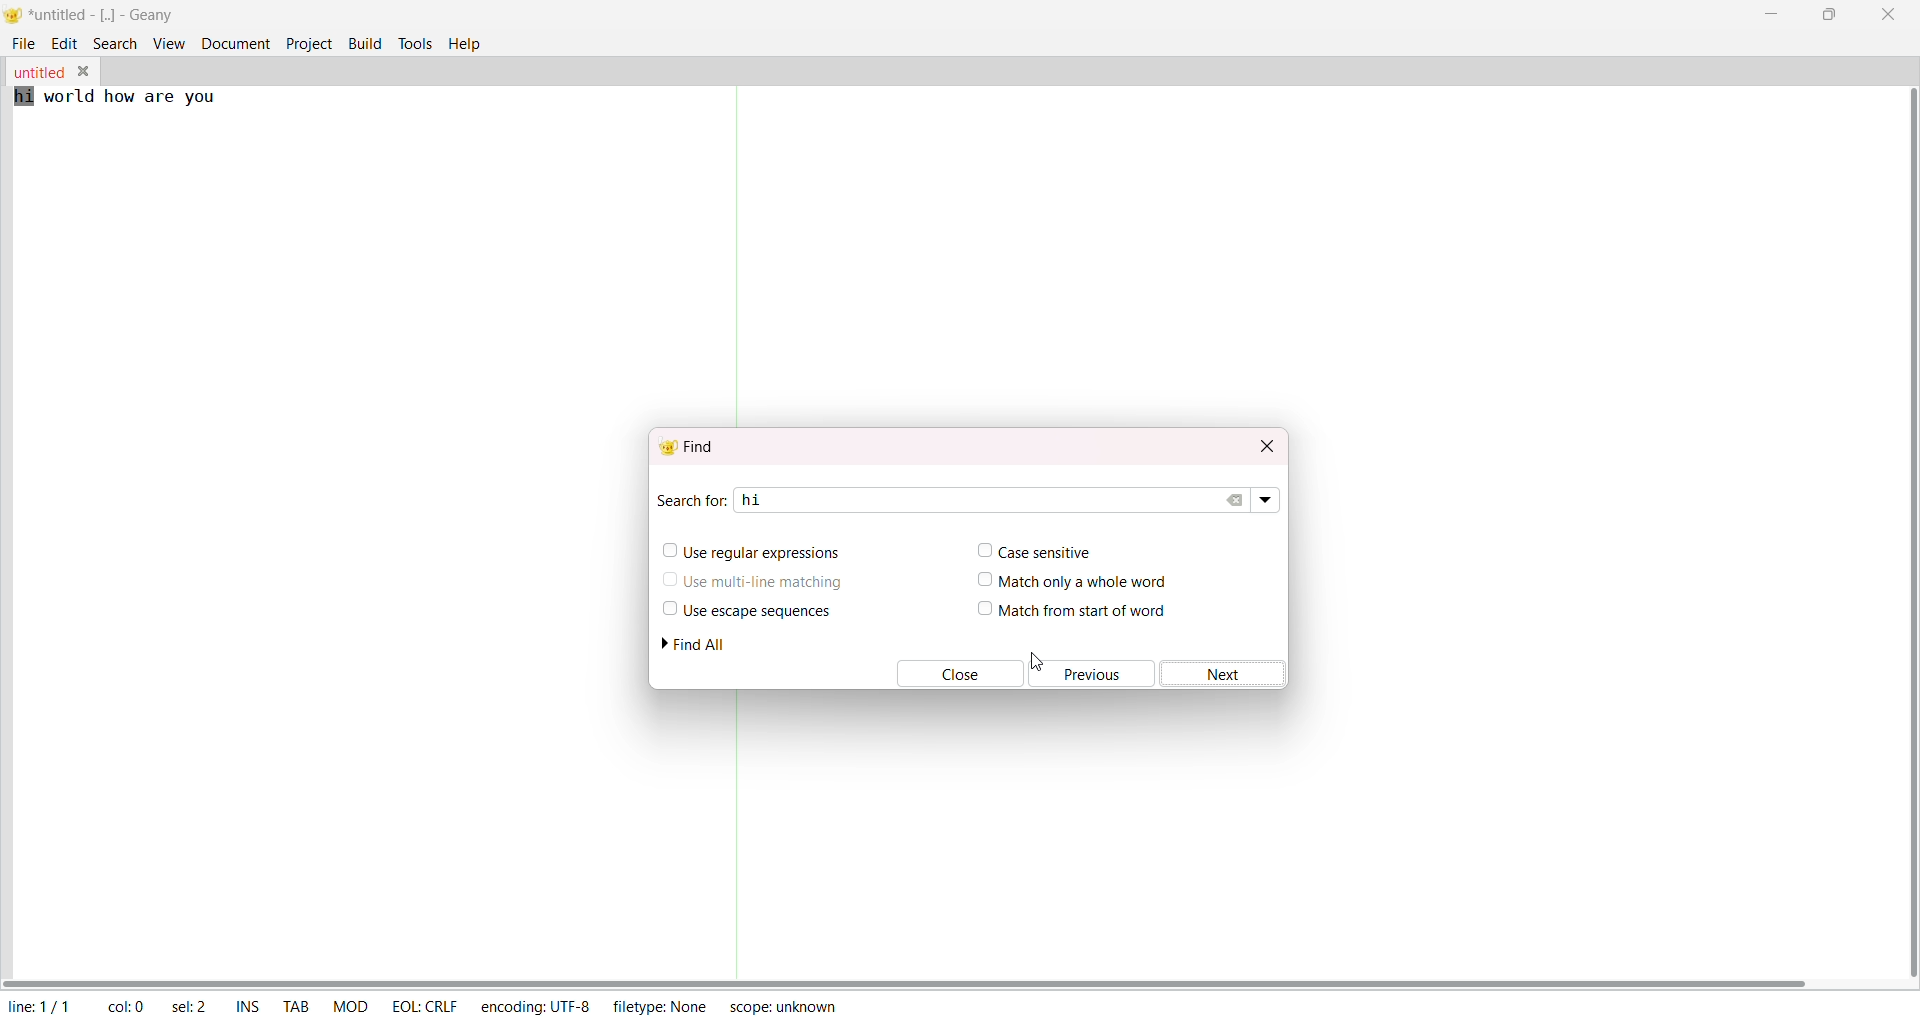 The height and width of the screenshot is (1018, 1920). What do you see at coordinates (1226, 676) in the screenshot?
I see `next` at bounding box center [1226, 676].